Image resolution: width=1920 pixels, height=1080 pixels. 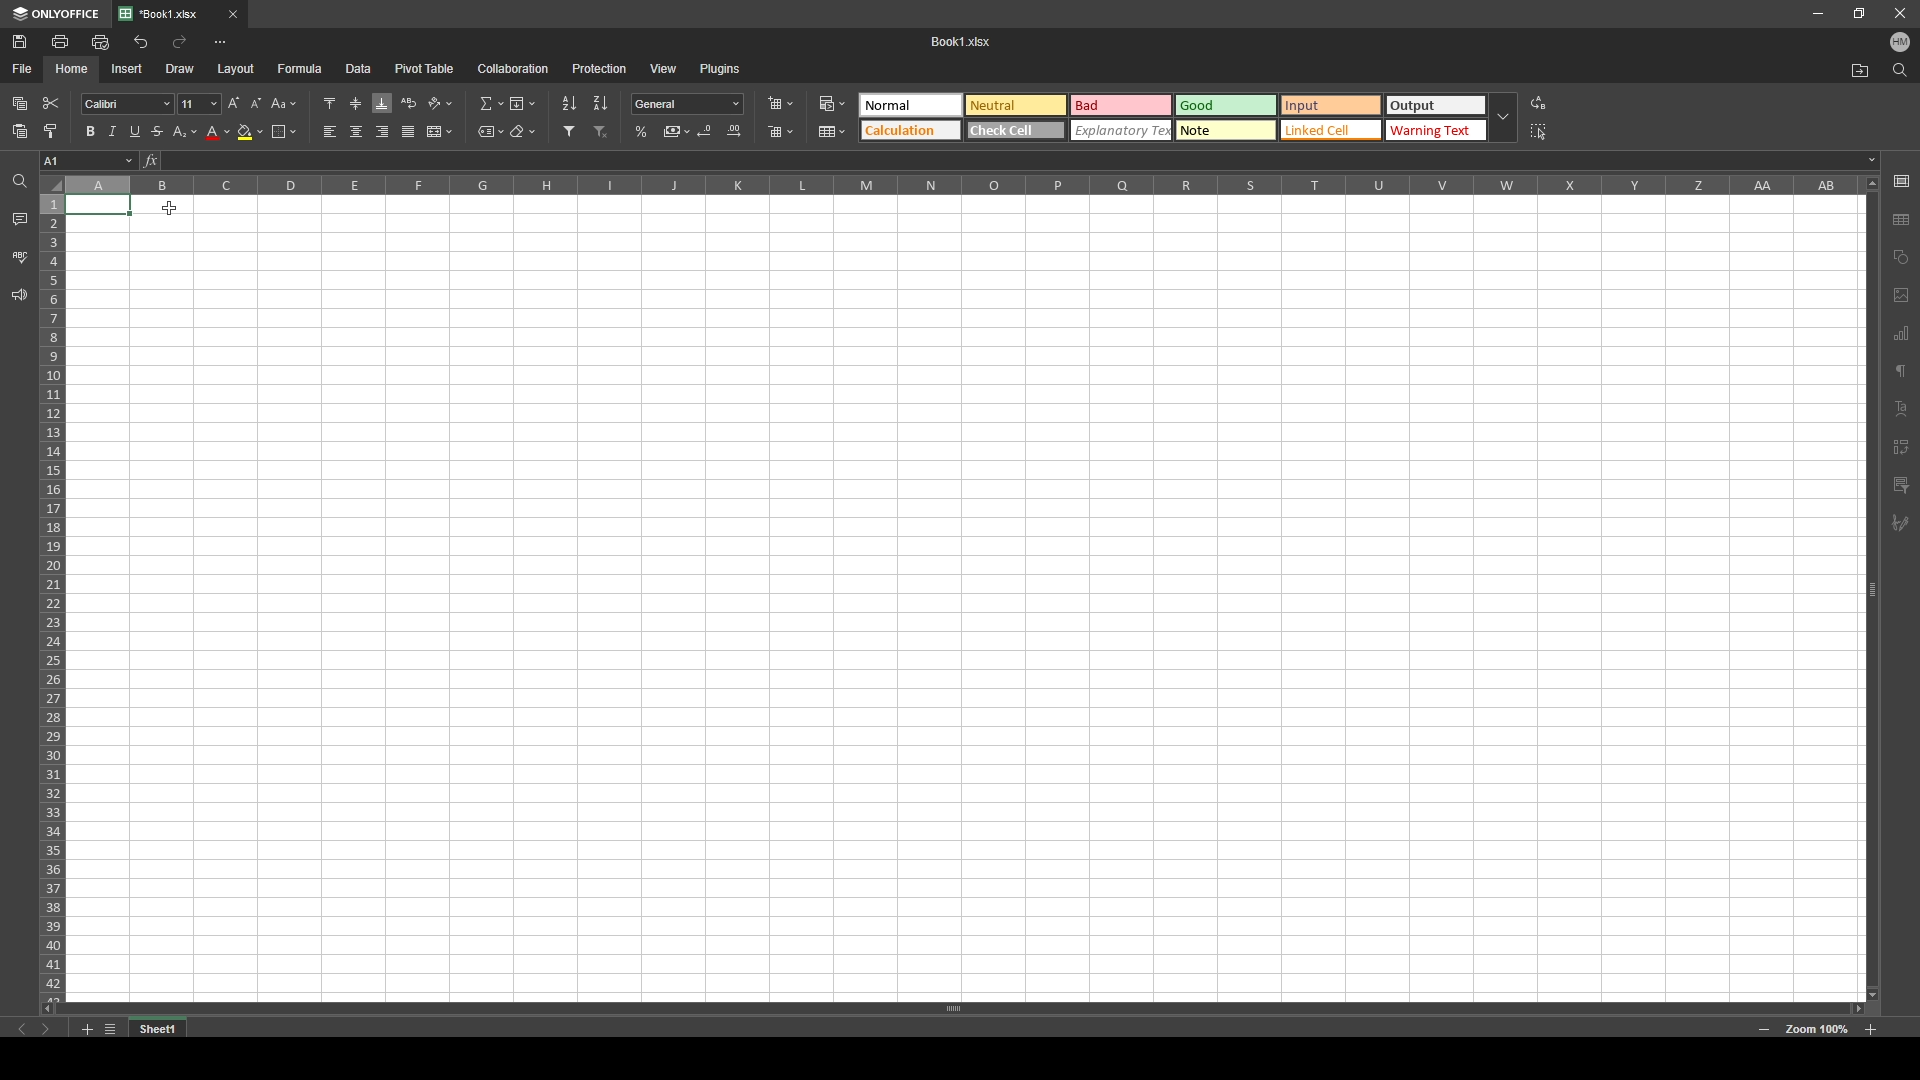 I want to click on pen and brush, so click(x=1900, y=524).